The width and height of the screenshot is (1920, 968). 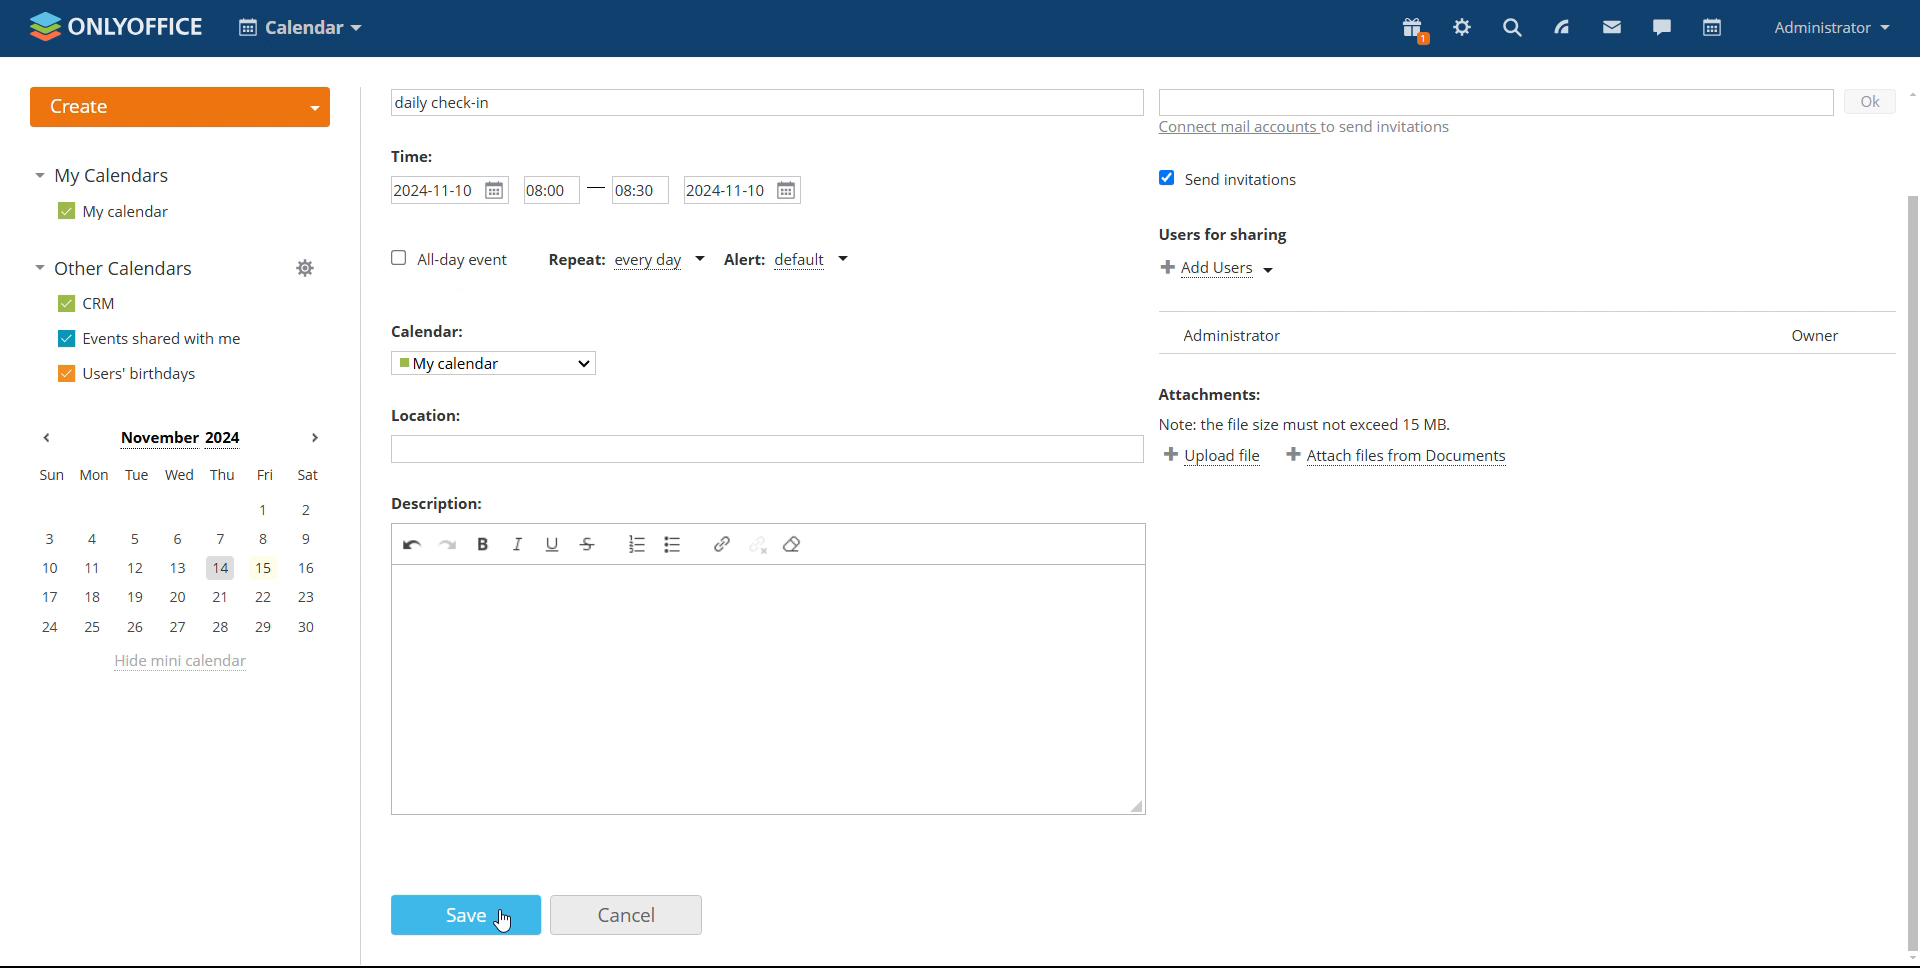 What do you see at coordinates (1661, 26) in the screenshot?
I see `chat` at bounding box center [1661, 26].